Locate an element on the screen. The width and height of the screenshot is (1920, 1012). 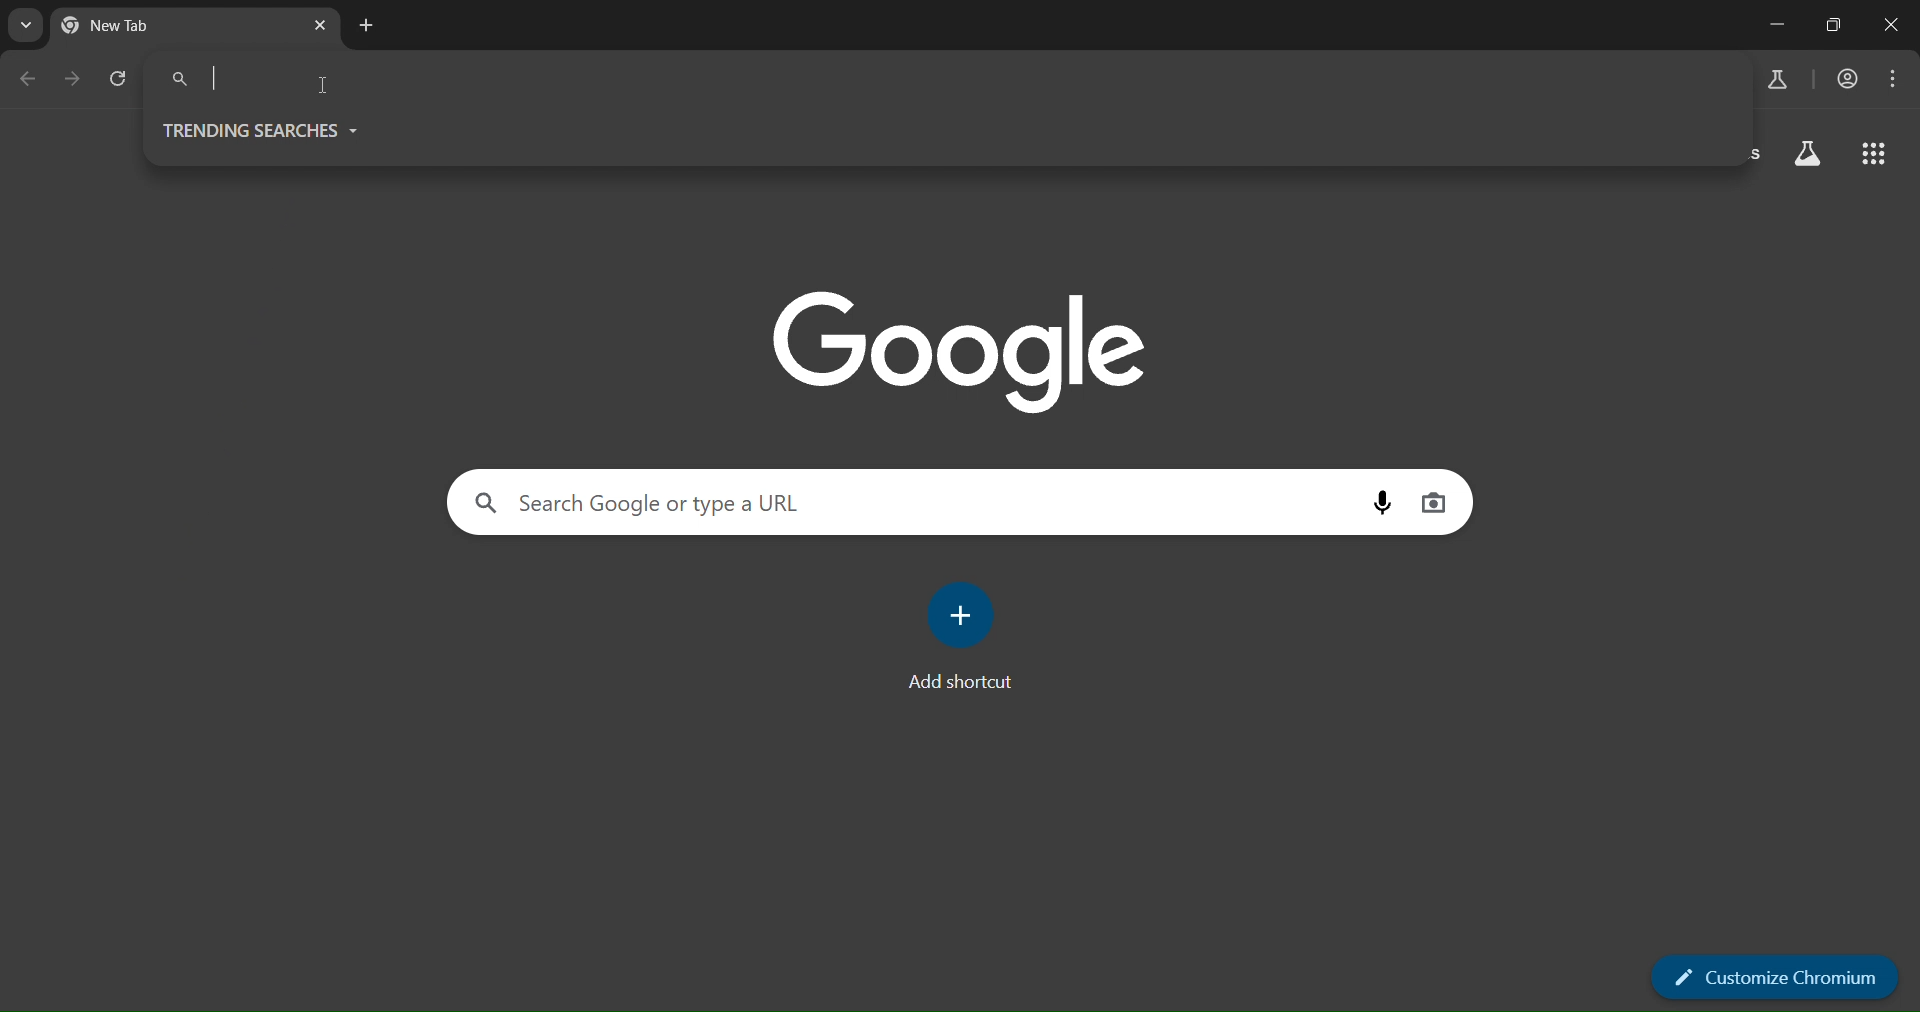
cursor is located at coordinates (324, 90).